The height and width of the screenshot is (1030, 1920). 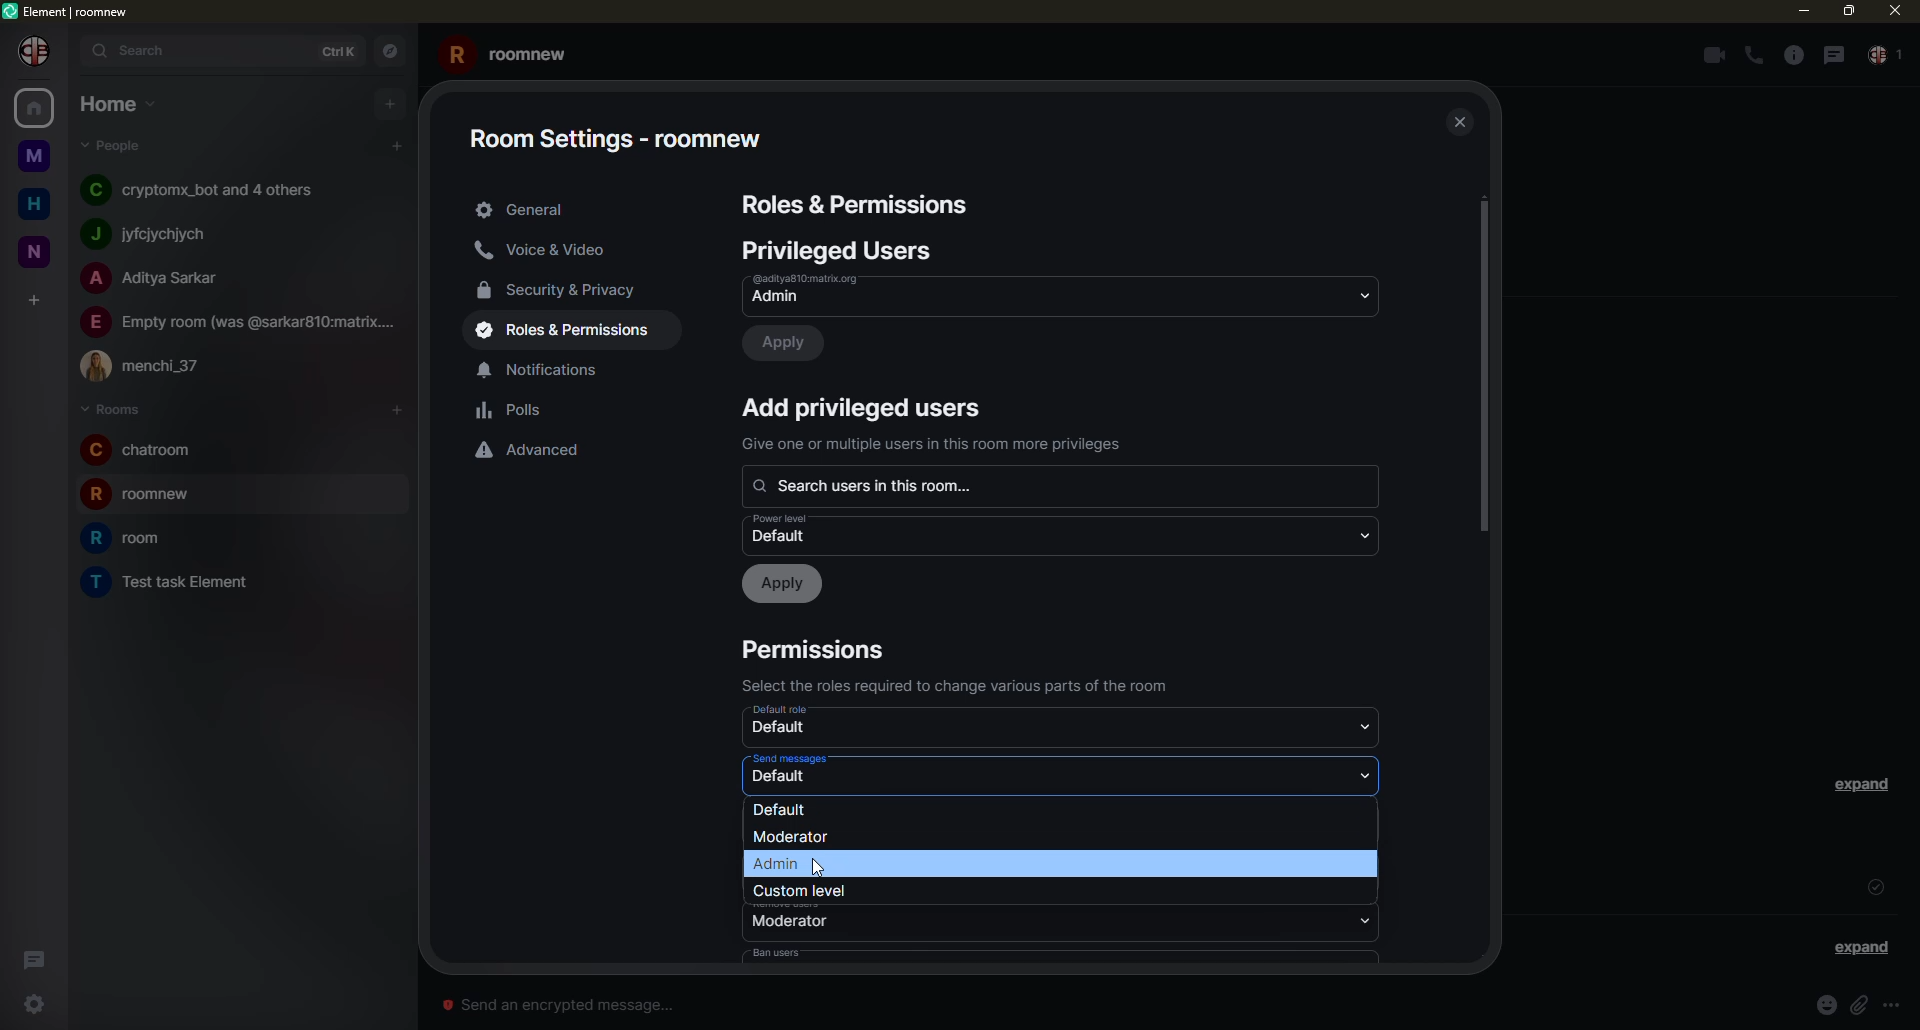 I want to click on search, so click(x=878, y=485).